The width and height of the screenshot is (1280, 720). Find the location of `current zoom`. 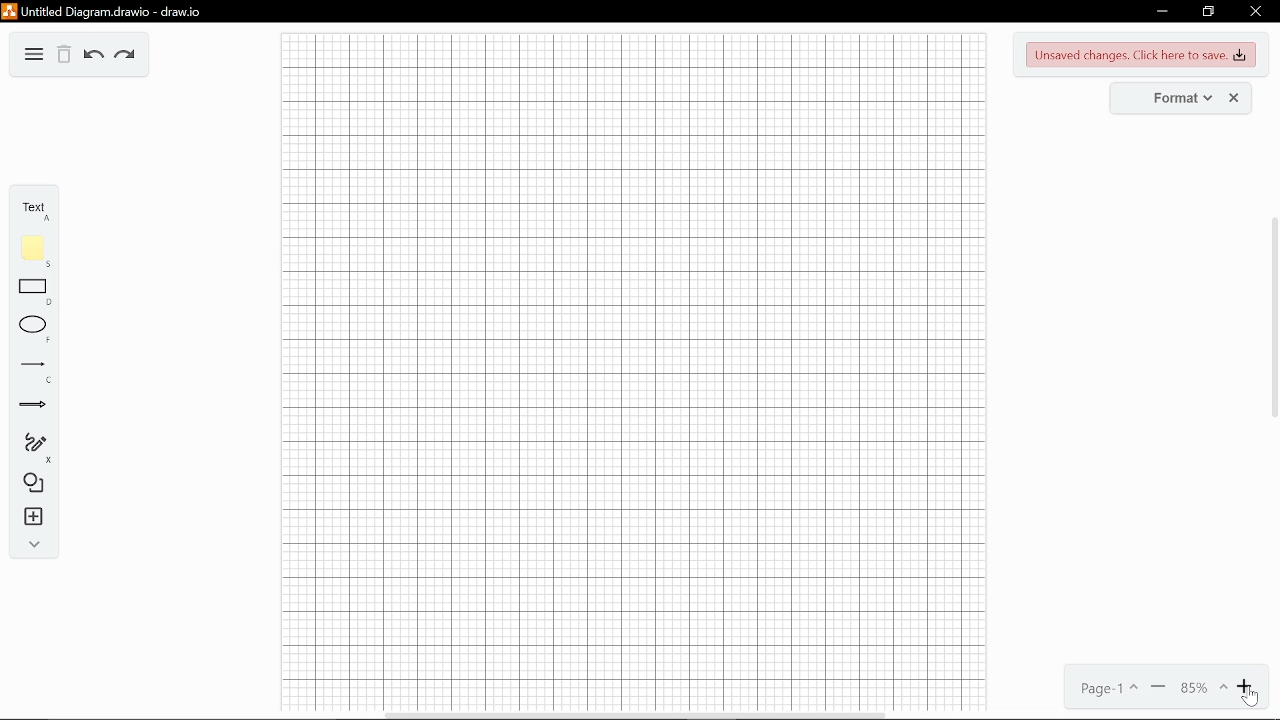

current zoom is located at coordinates (1206, 686).